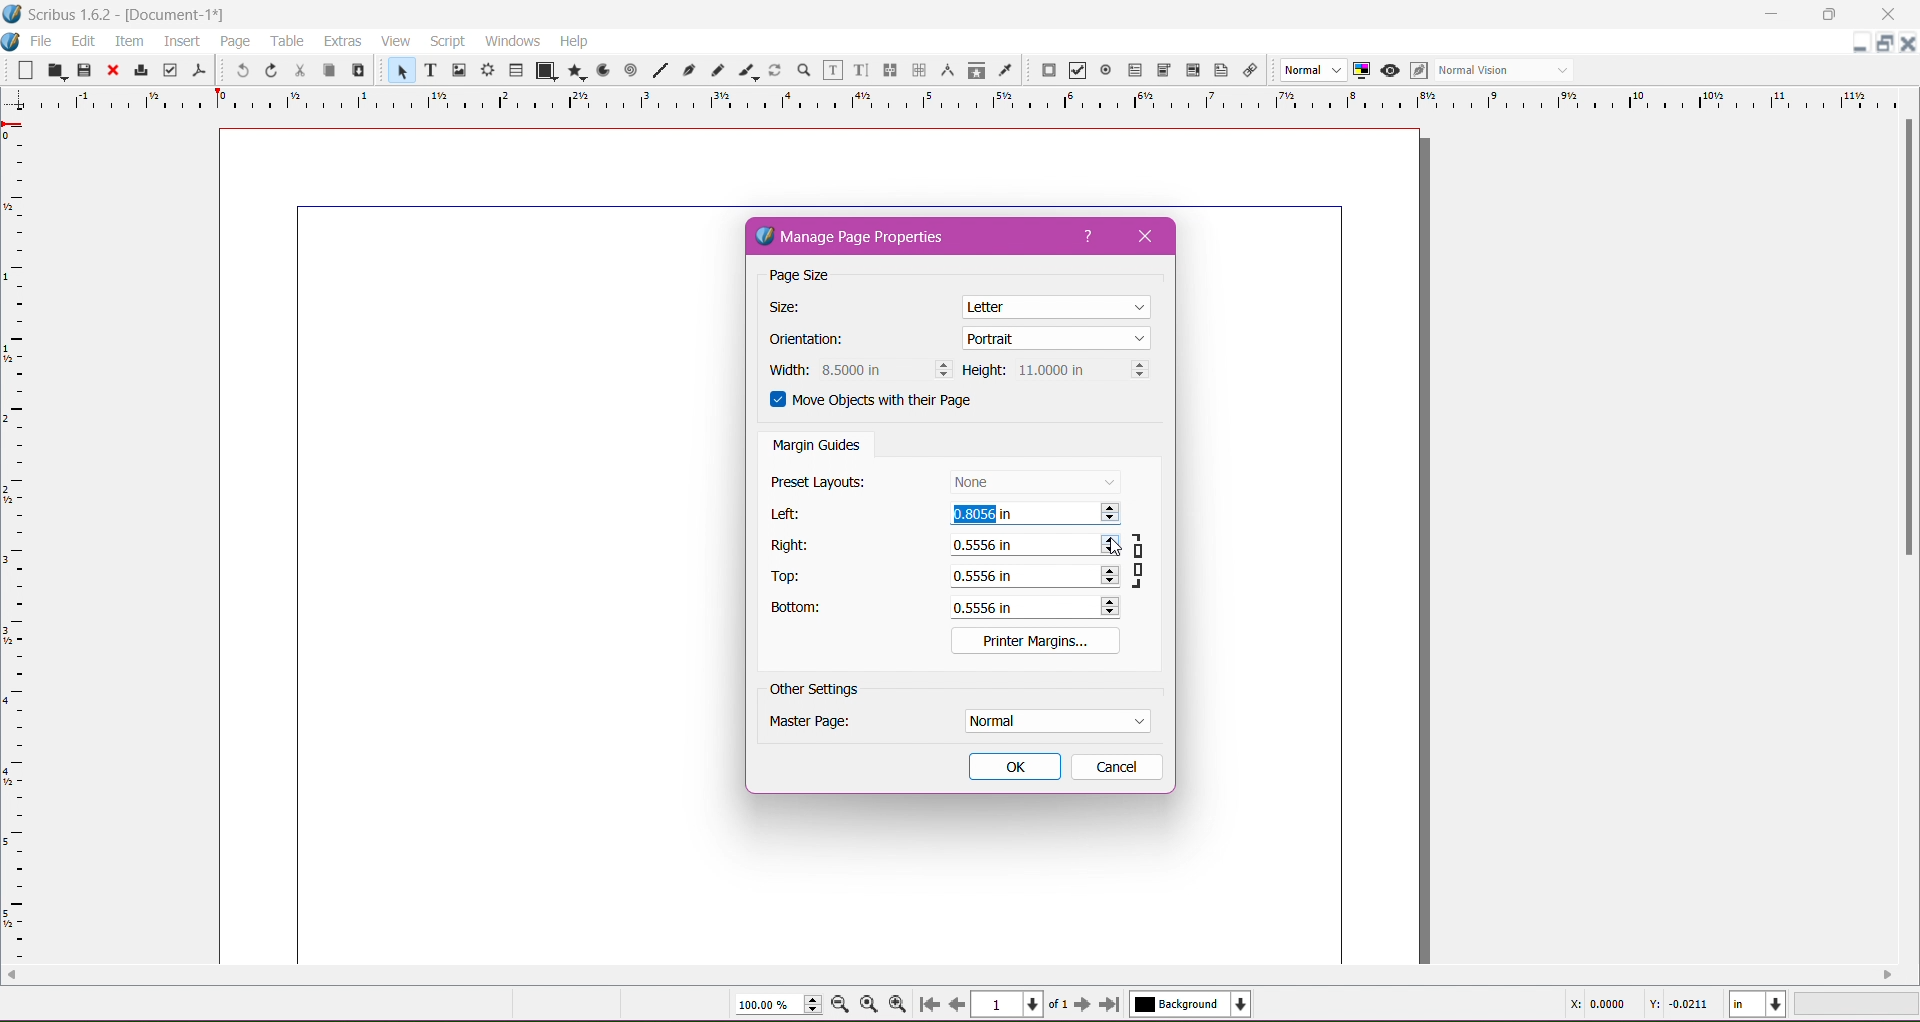 This screenshot has height=1022, width=1920. What do you see at coordinates (140, 70) in the screenshot?
I see `Print` at bounding box center [140, 70].